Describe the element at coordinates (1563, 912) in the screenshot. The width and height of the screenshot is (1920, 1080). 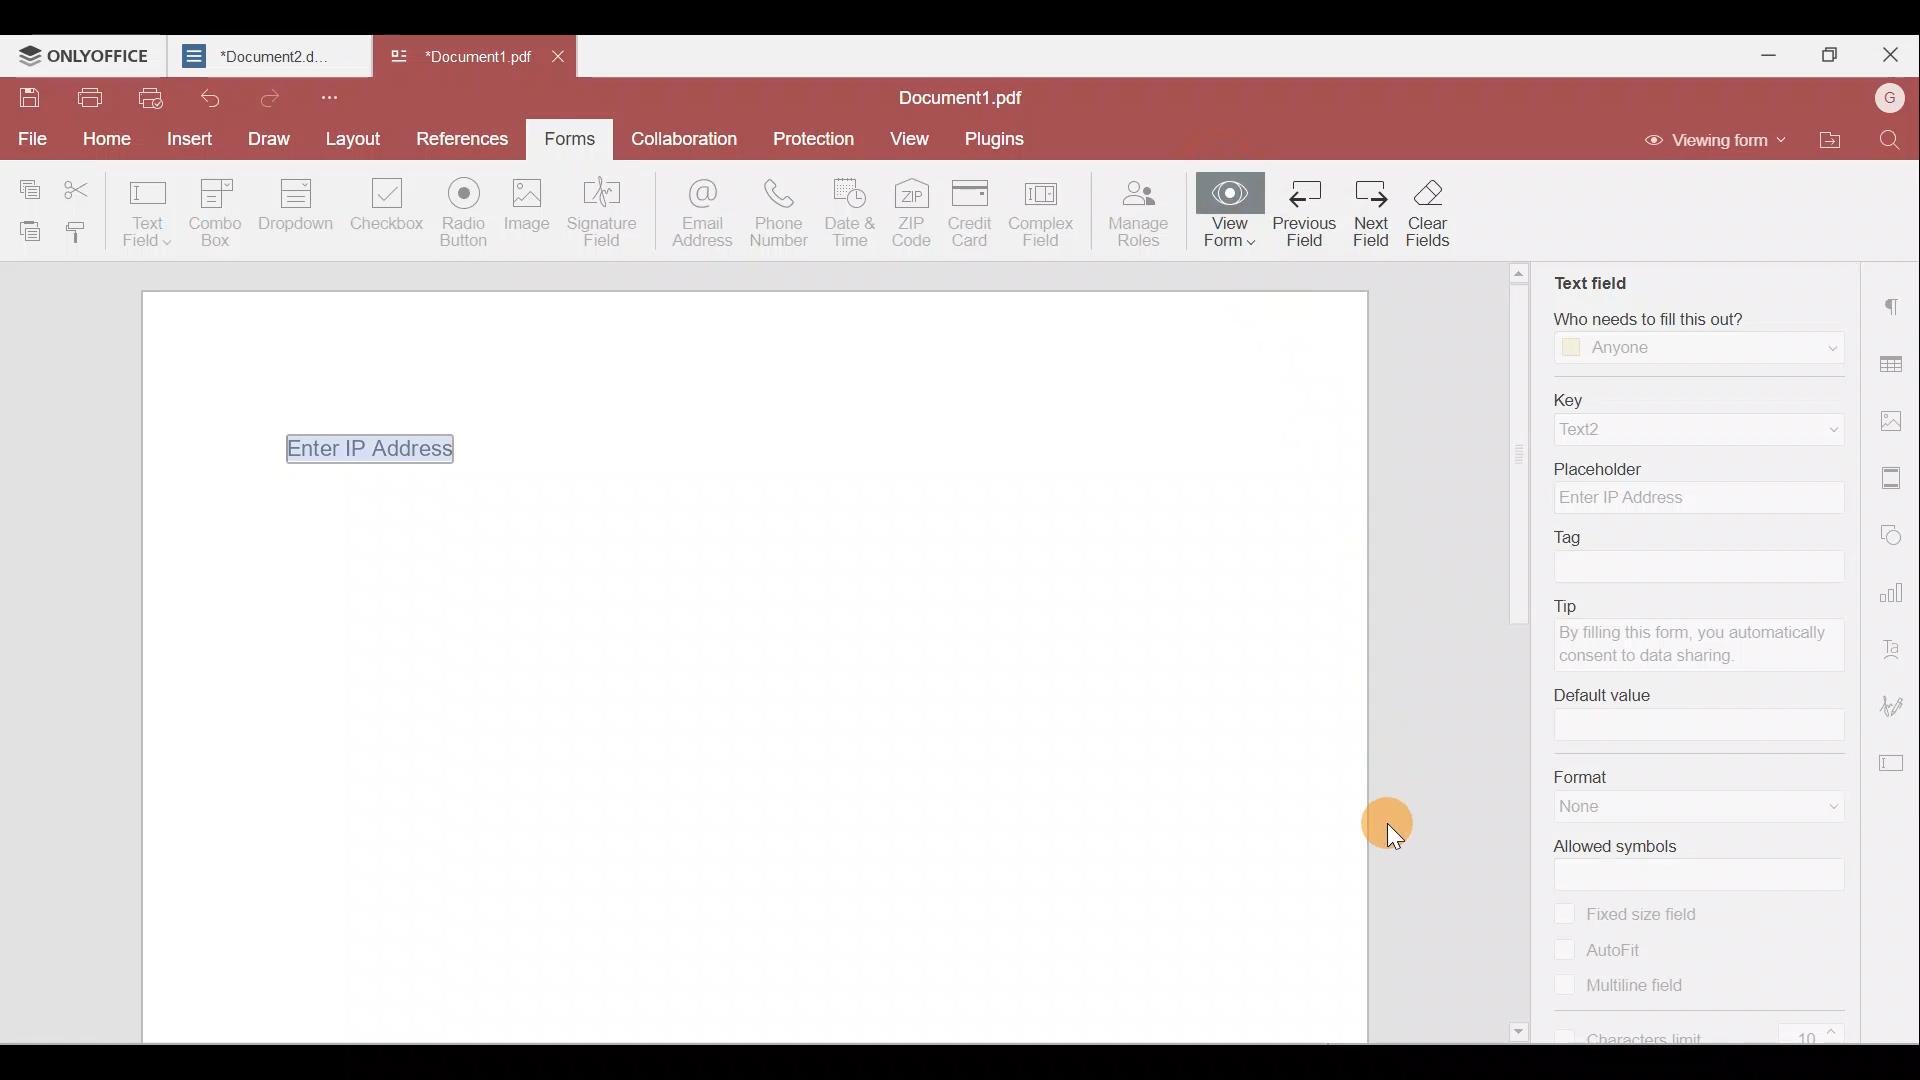
I see `checkbox` at that location.